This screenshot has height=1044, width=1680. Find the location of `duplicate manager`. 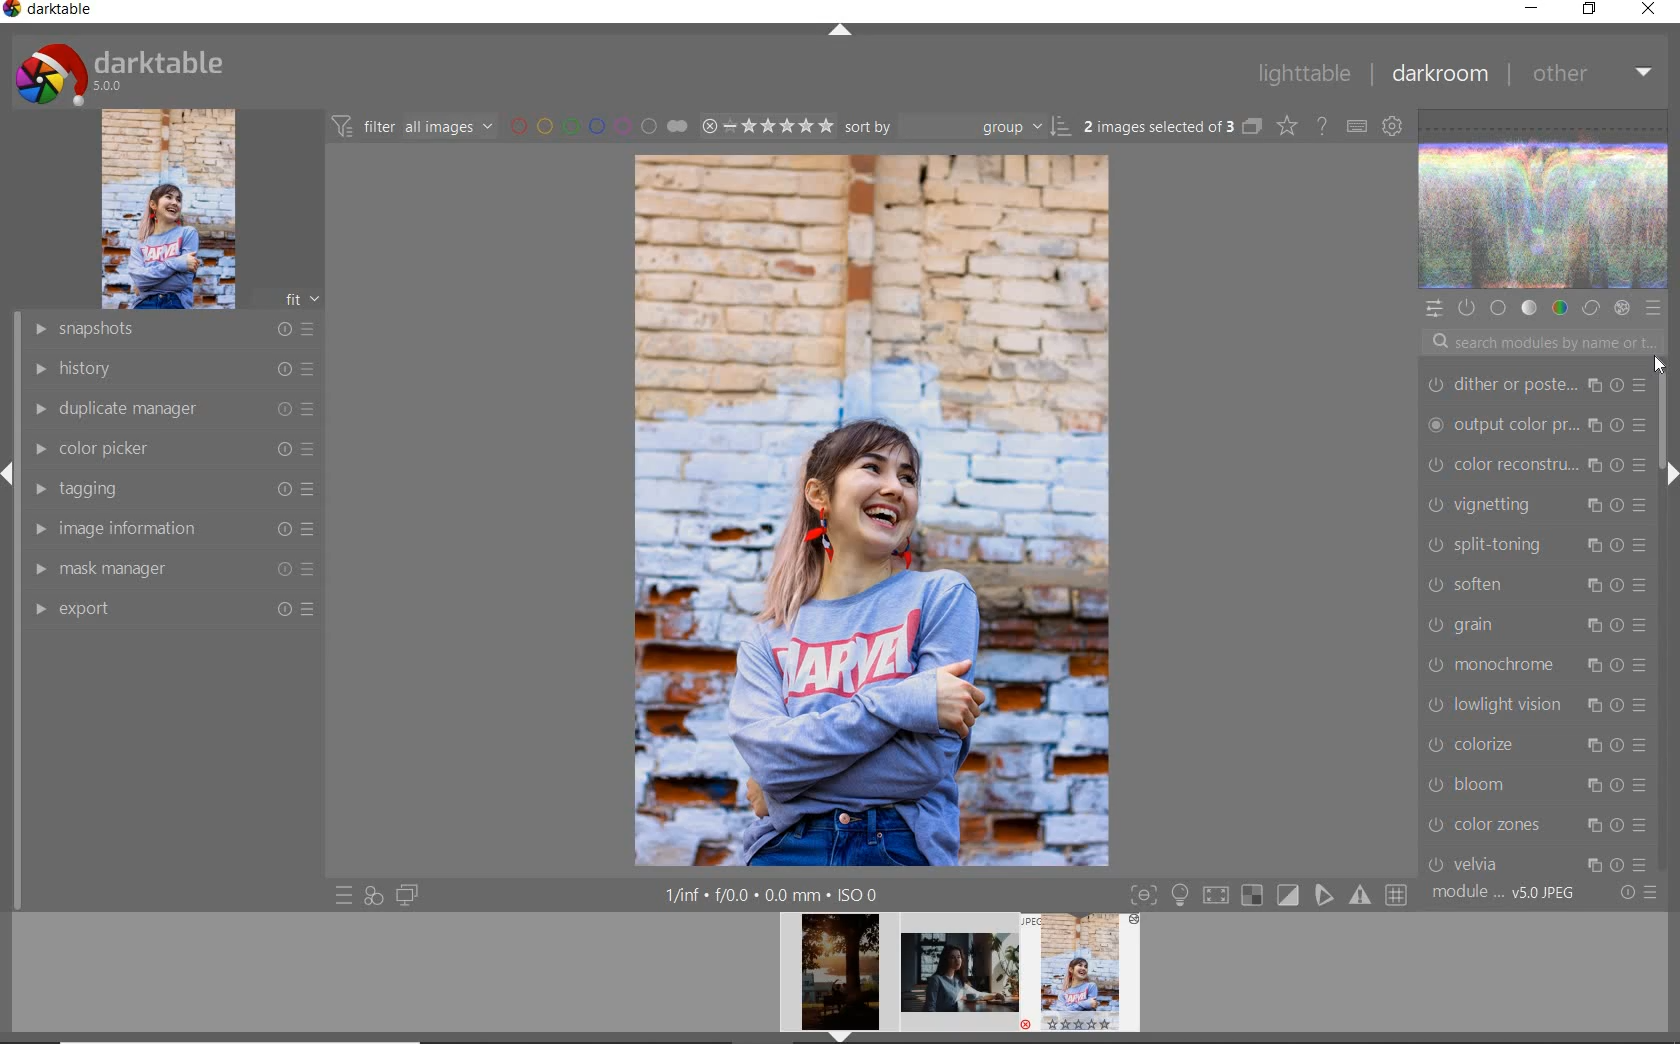

duplicate manager is located at coordinates (175, 409).